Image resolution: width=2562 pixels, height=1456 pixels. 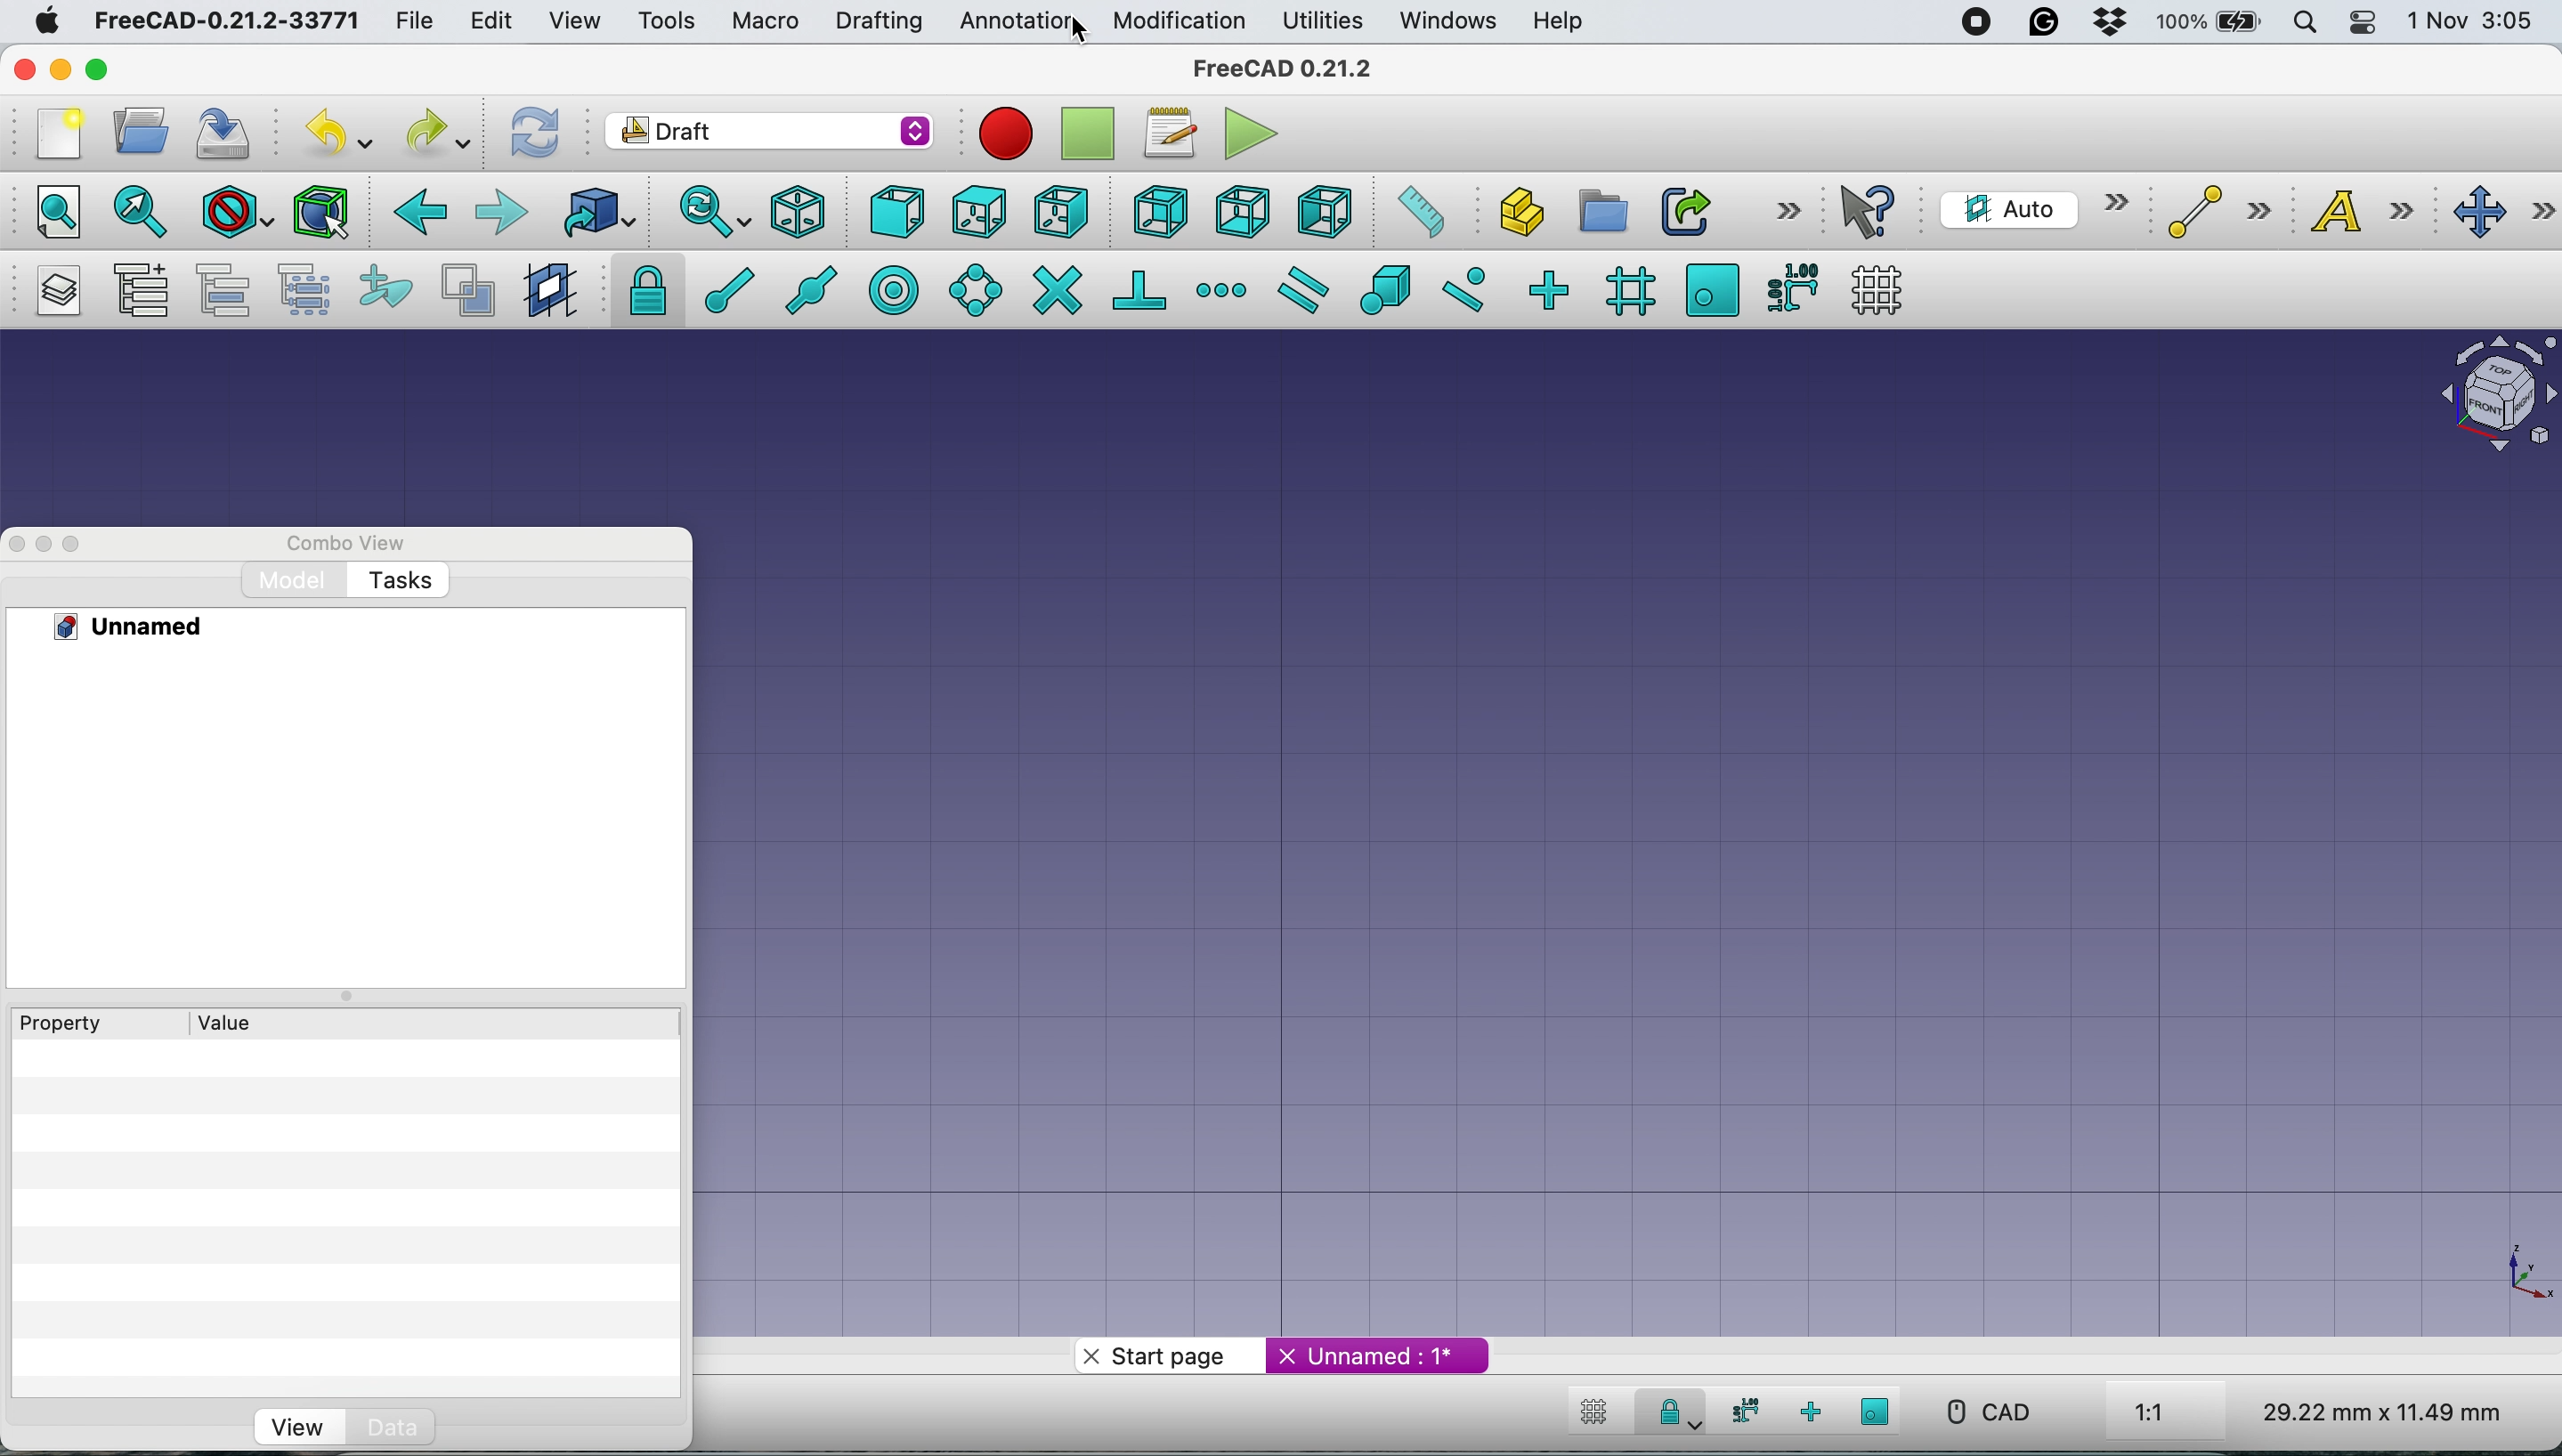 What do you see at coordinates (2207, 21) in the screenshot?
I see `battery` at bounding box center [2207, 21].